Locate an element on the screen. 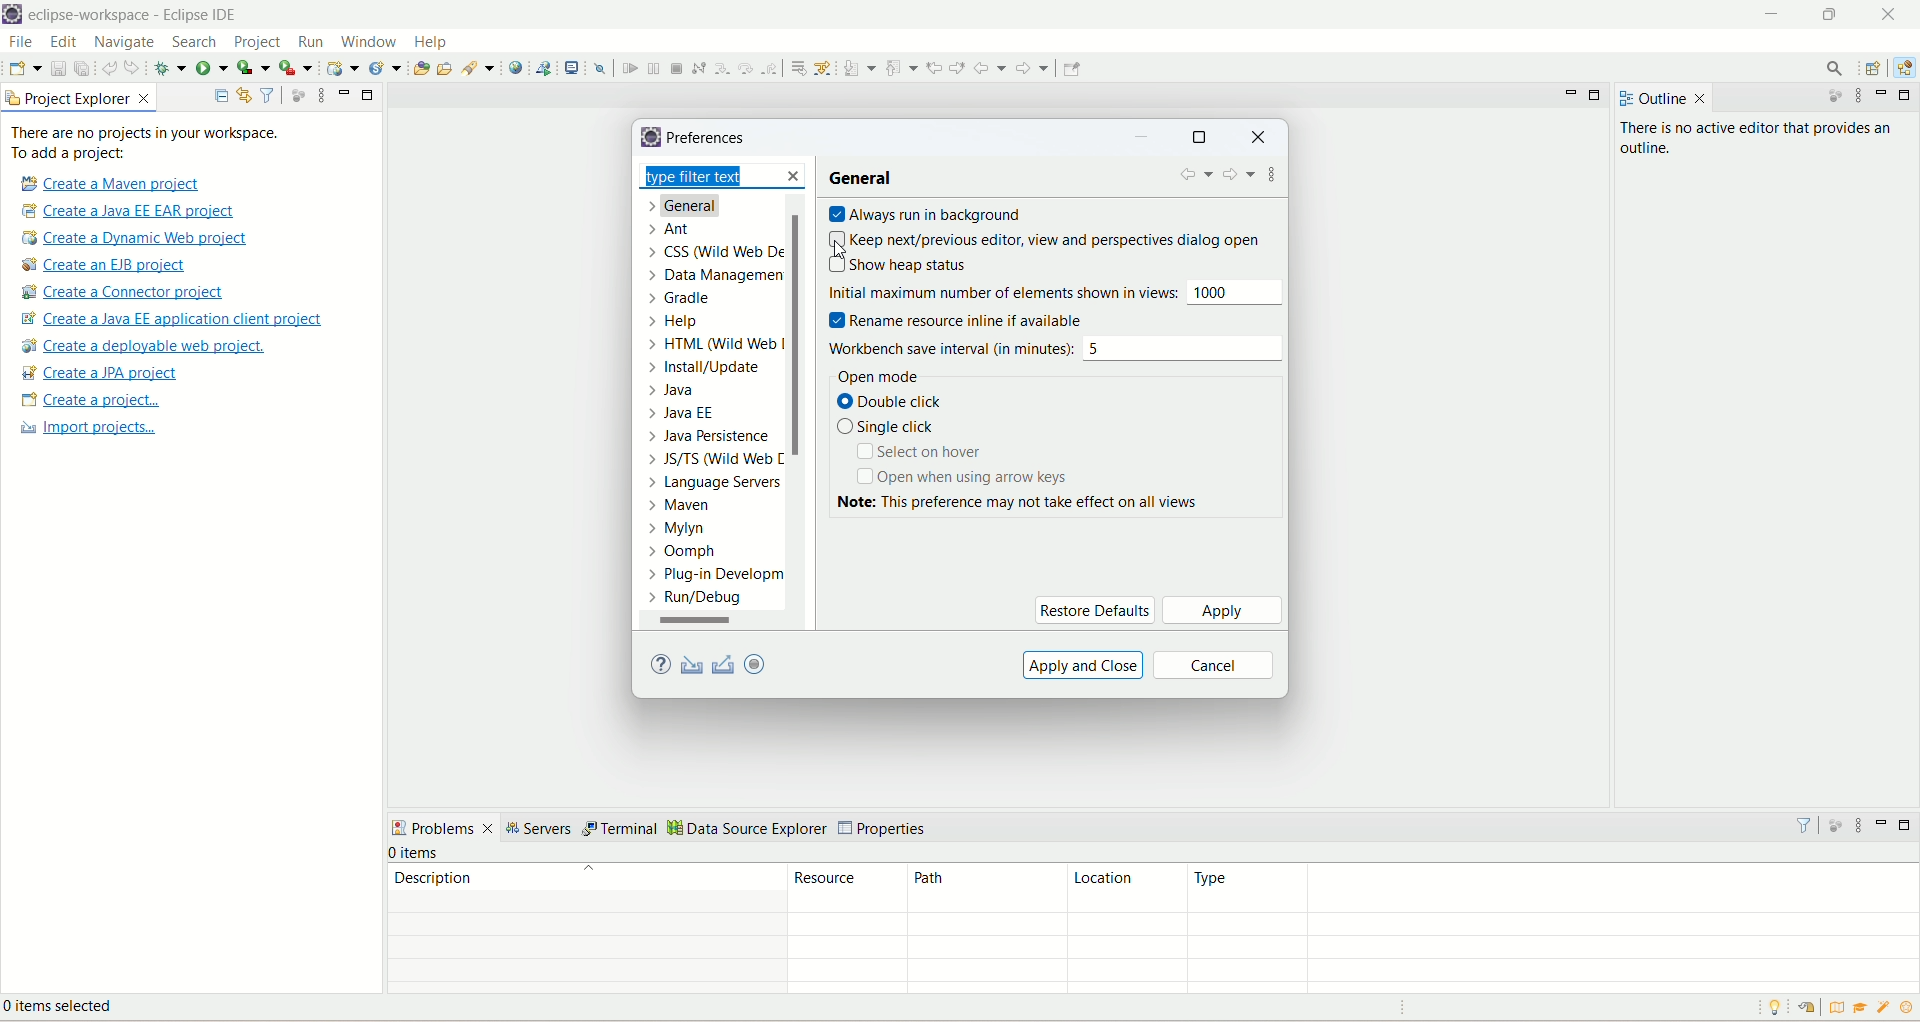 The image size is (1920, 1022). resume is located at coordinates (628, 68).